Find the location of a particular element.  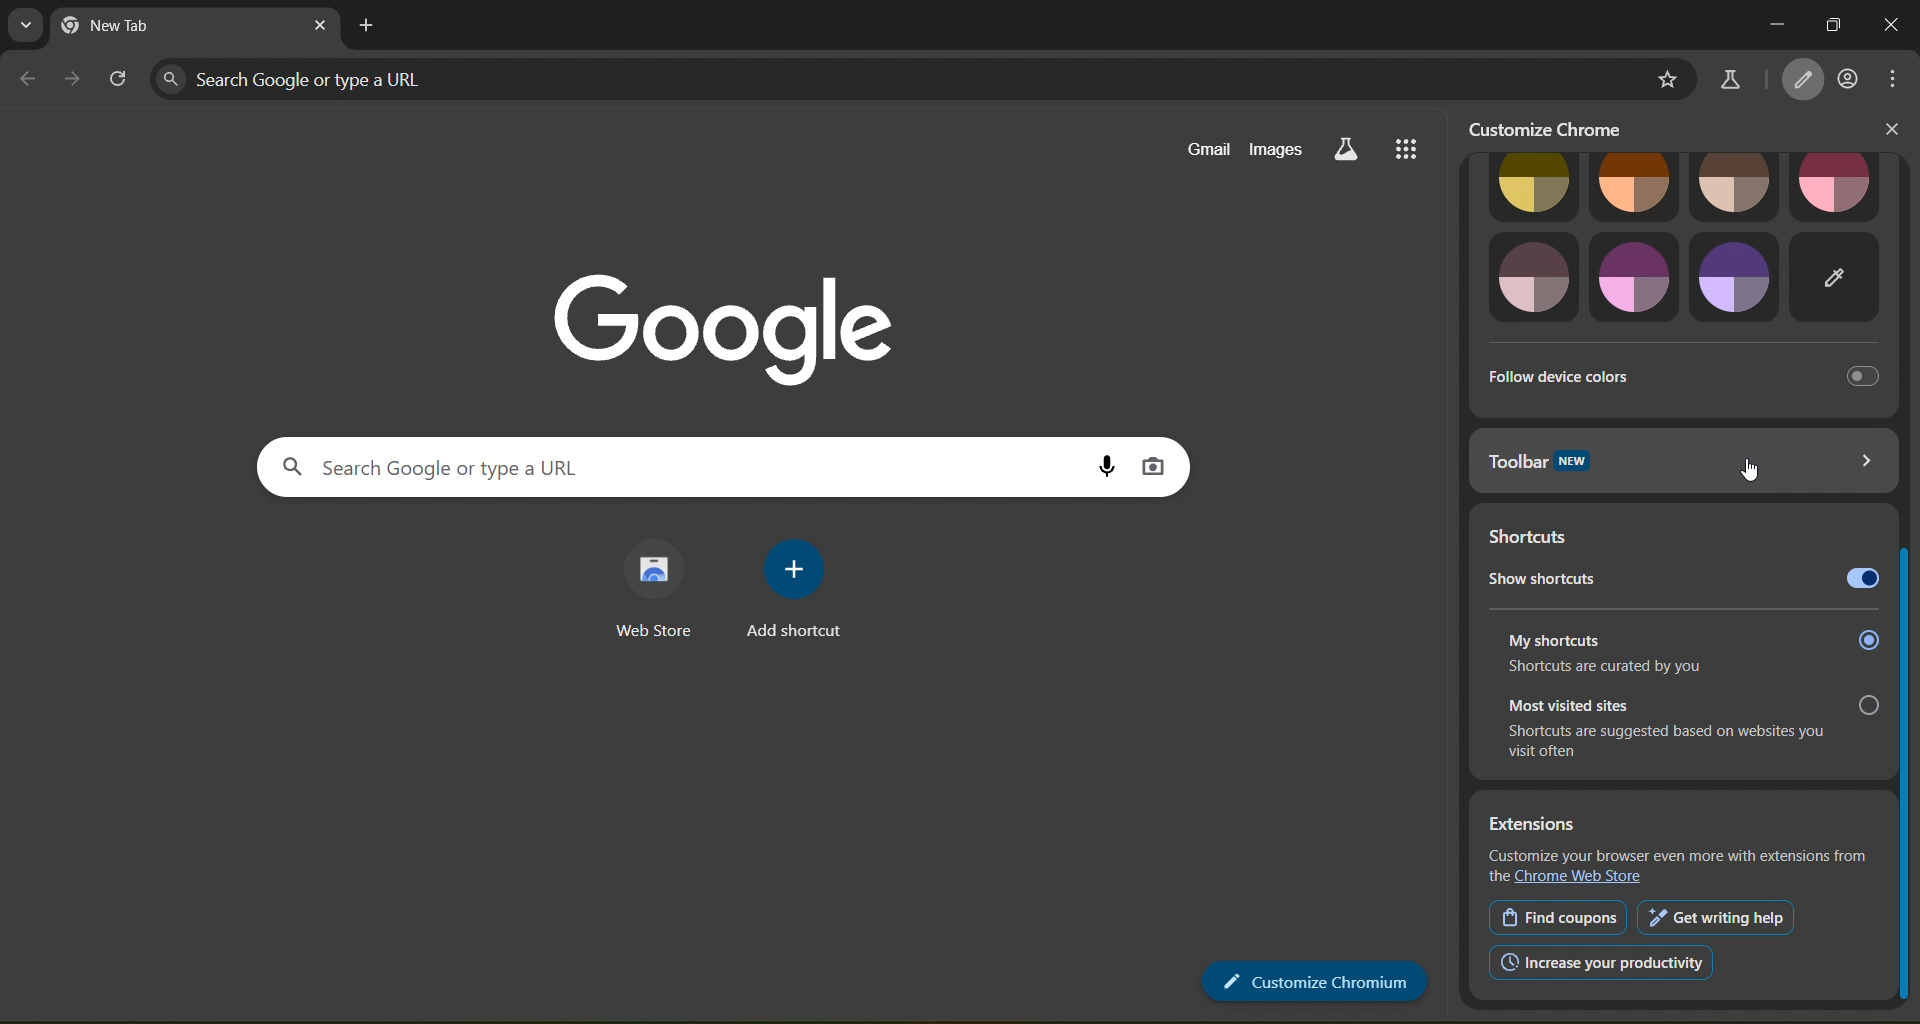

Shortcuts are curated by you is located at coordinates (1640, 669).